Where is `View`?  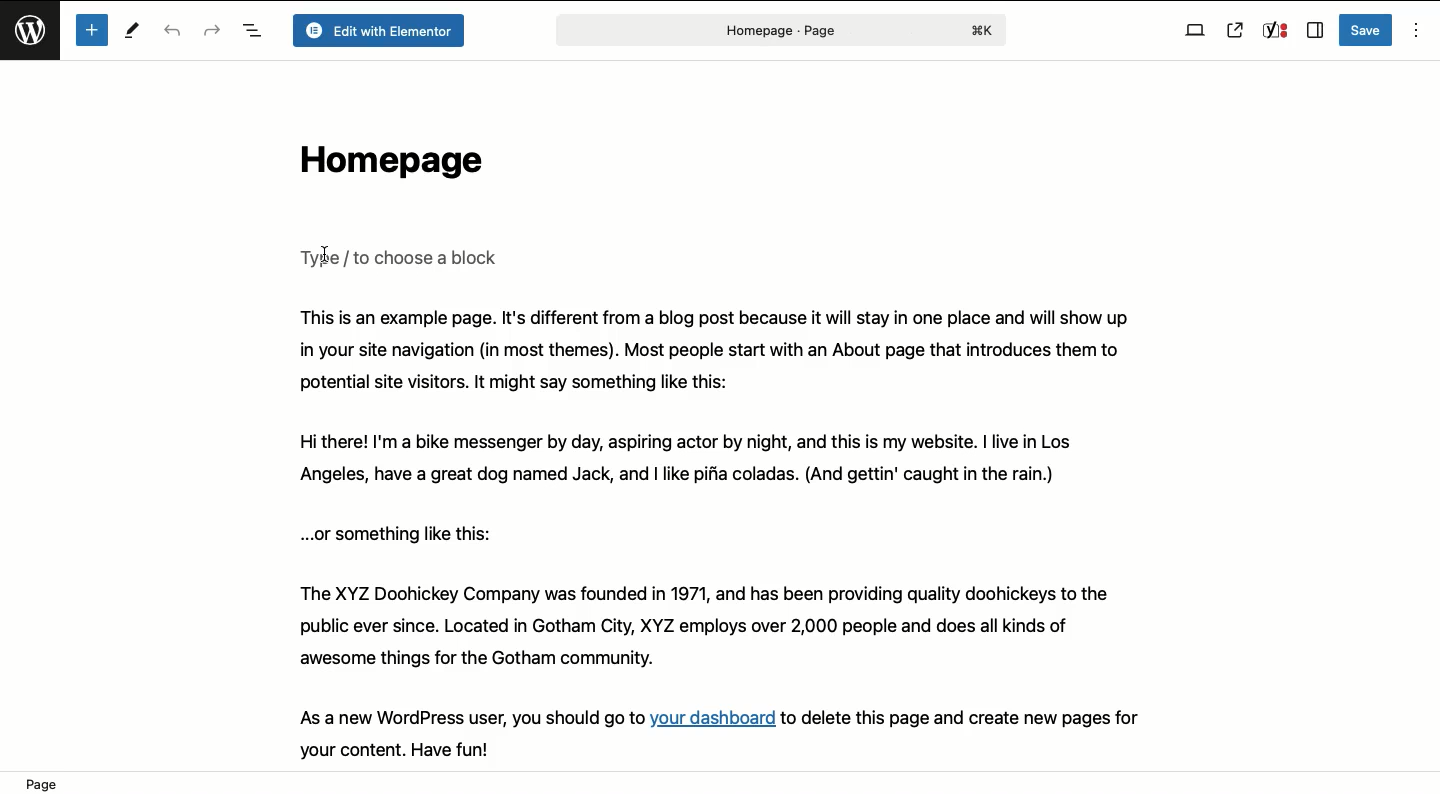 View is located at coordinates (1195, 31).